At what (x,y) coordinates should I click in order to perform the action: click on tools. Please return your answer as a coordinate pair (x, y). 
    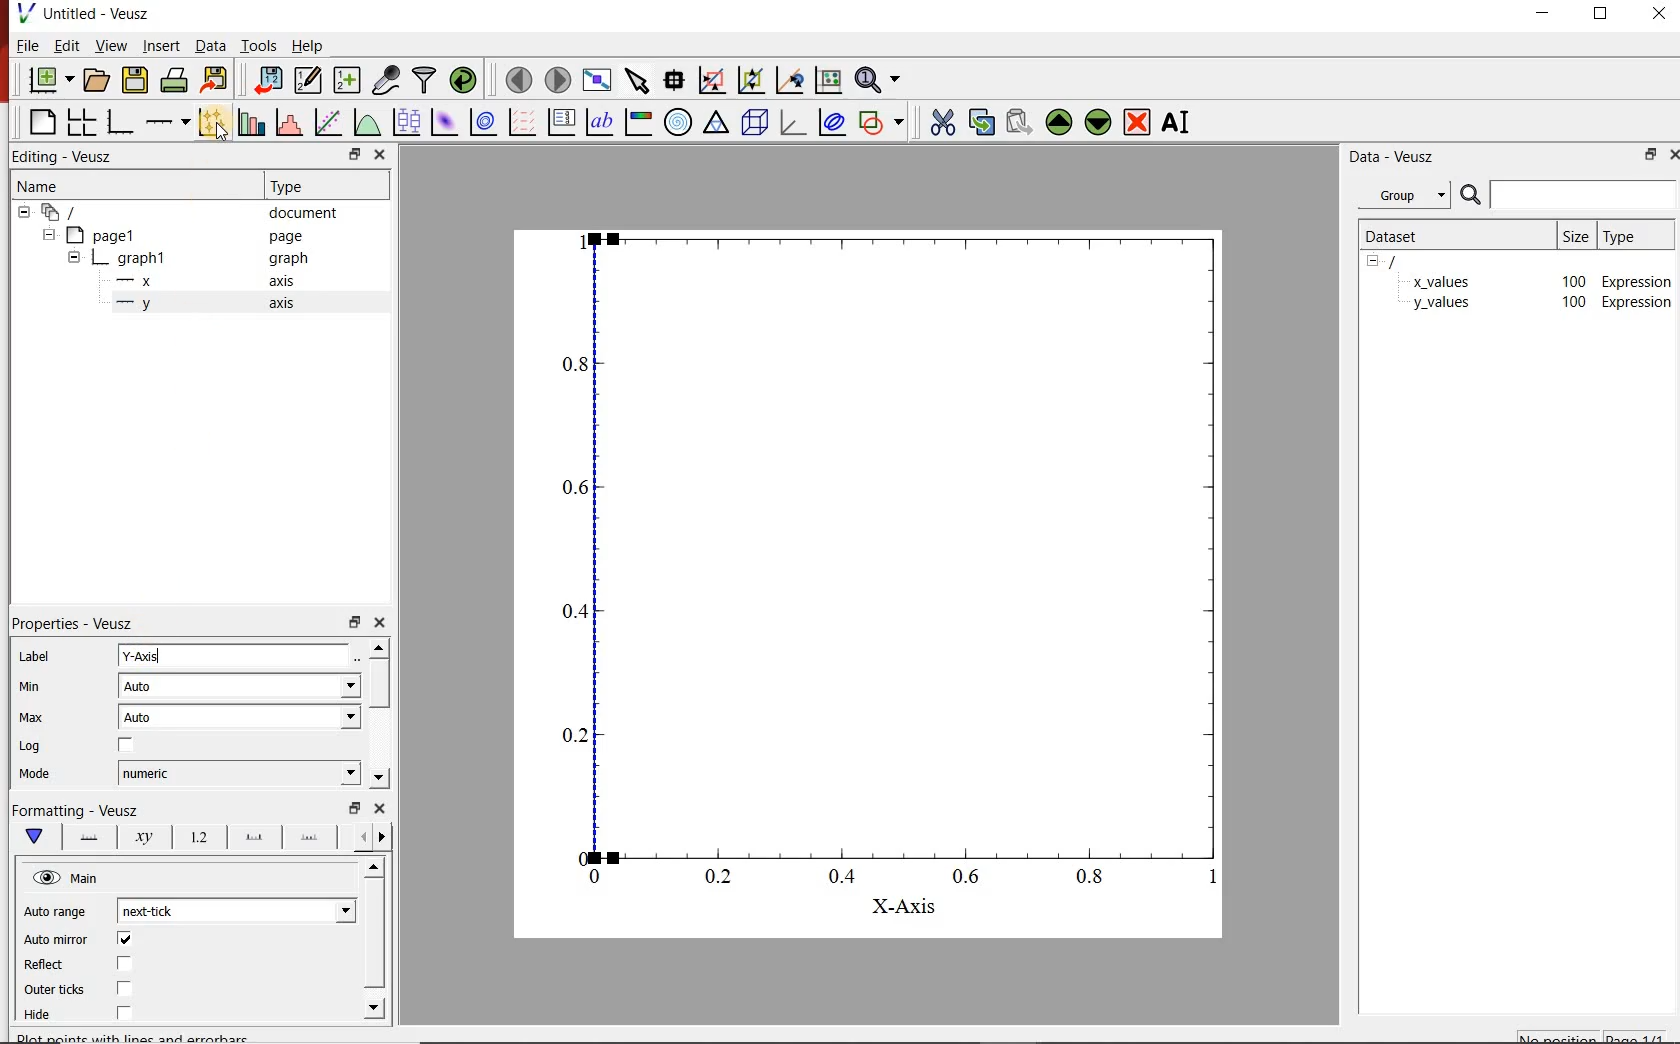
    Looking at the image, I should click on (261, 45).